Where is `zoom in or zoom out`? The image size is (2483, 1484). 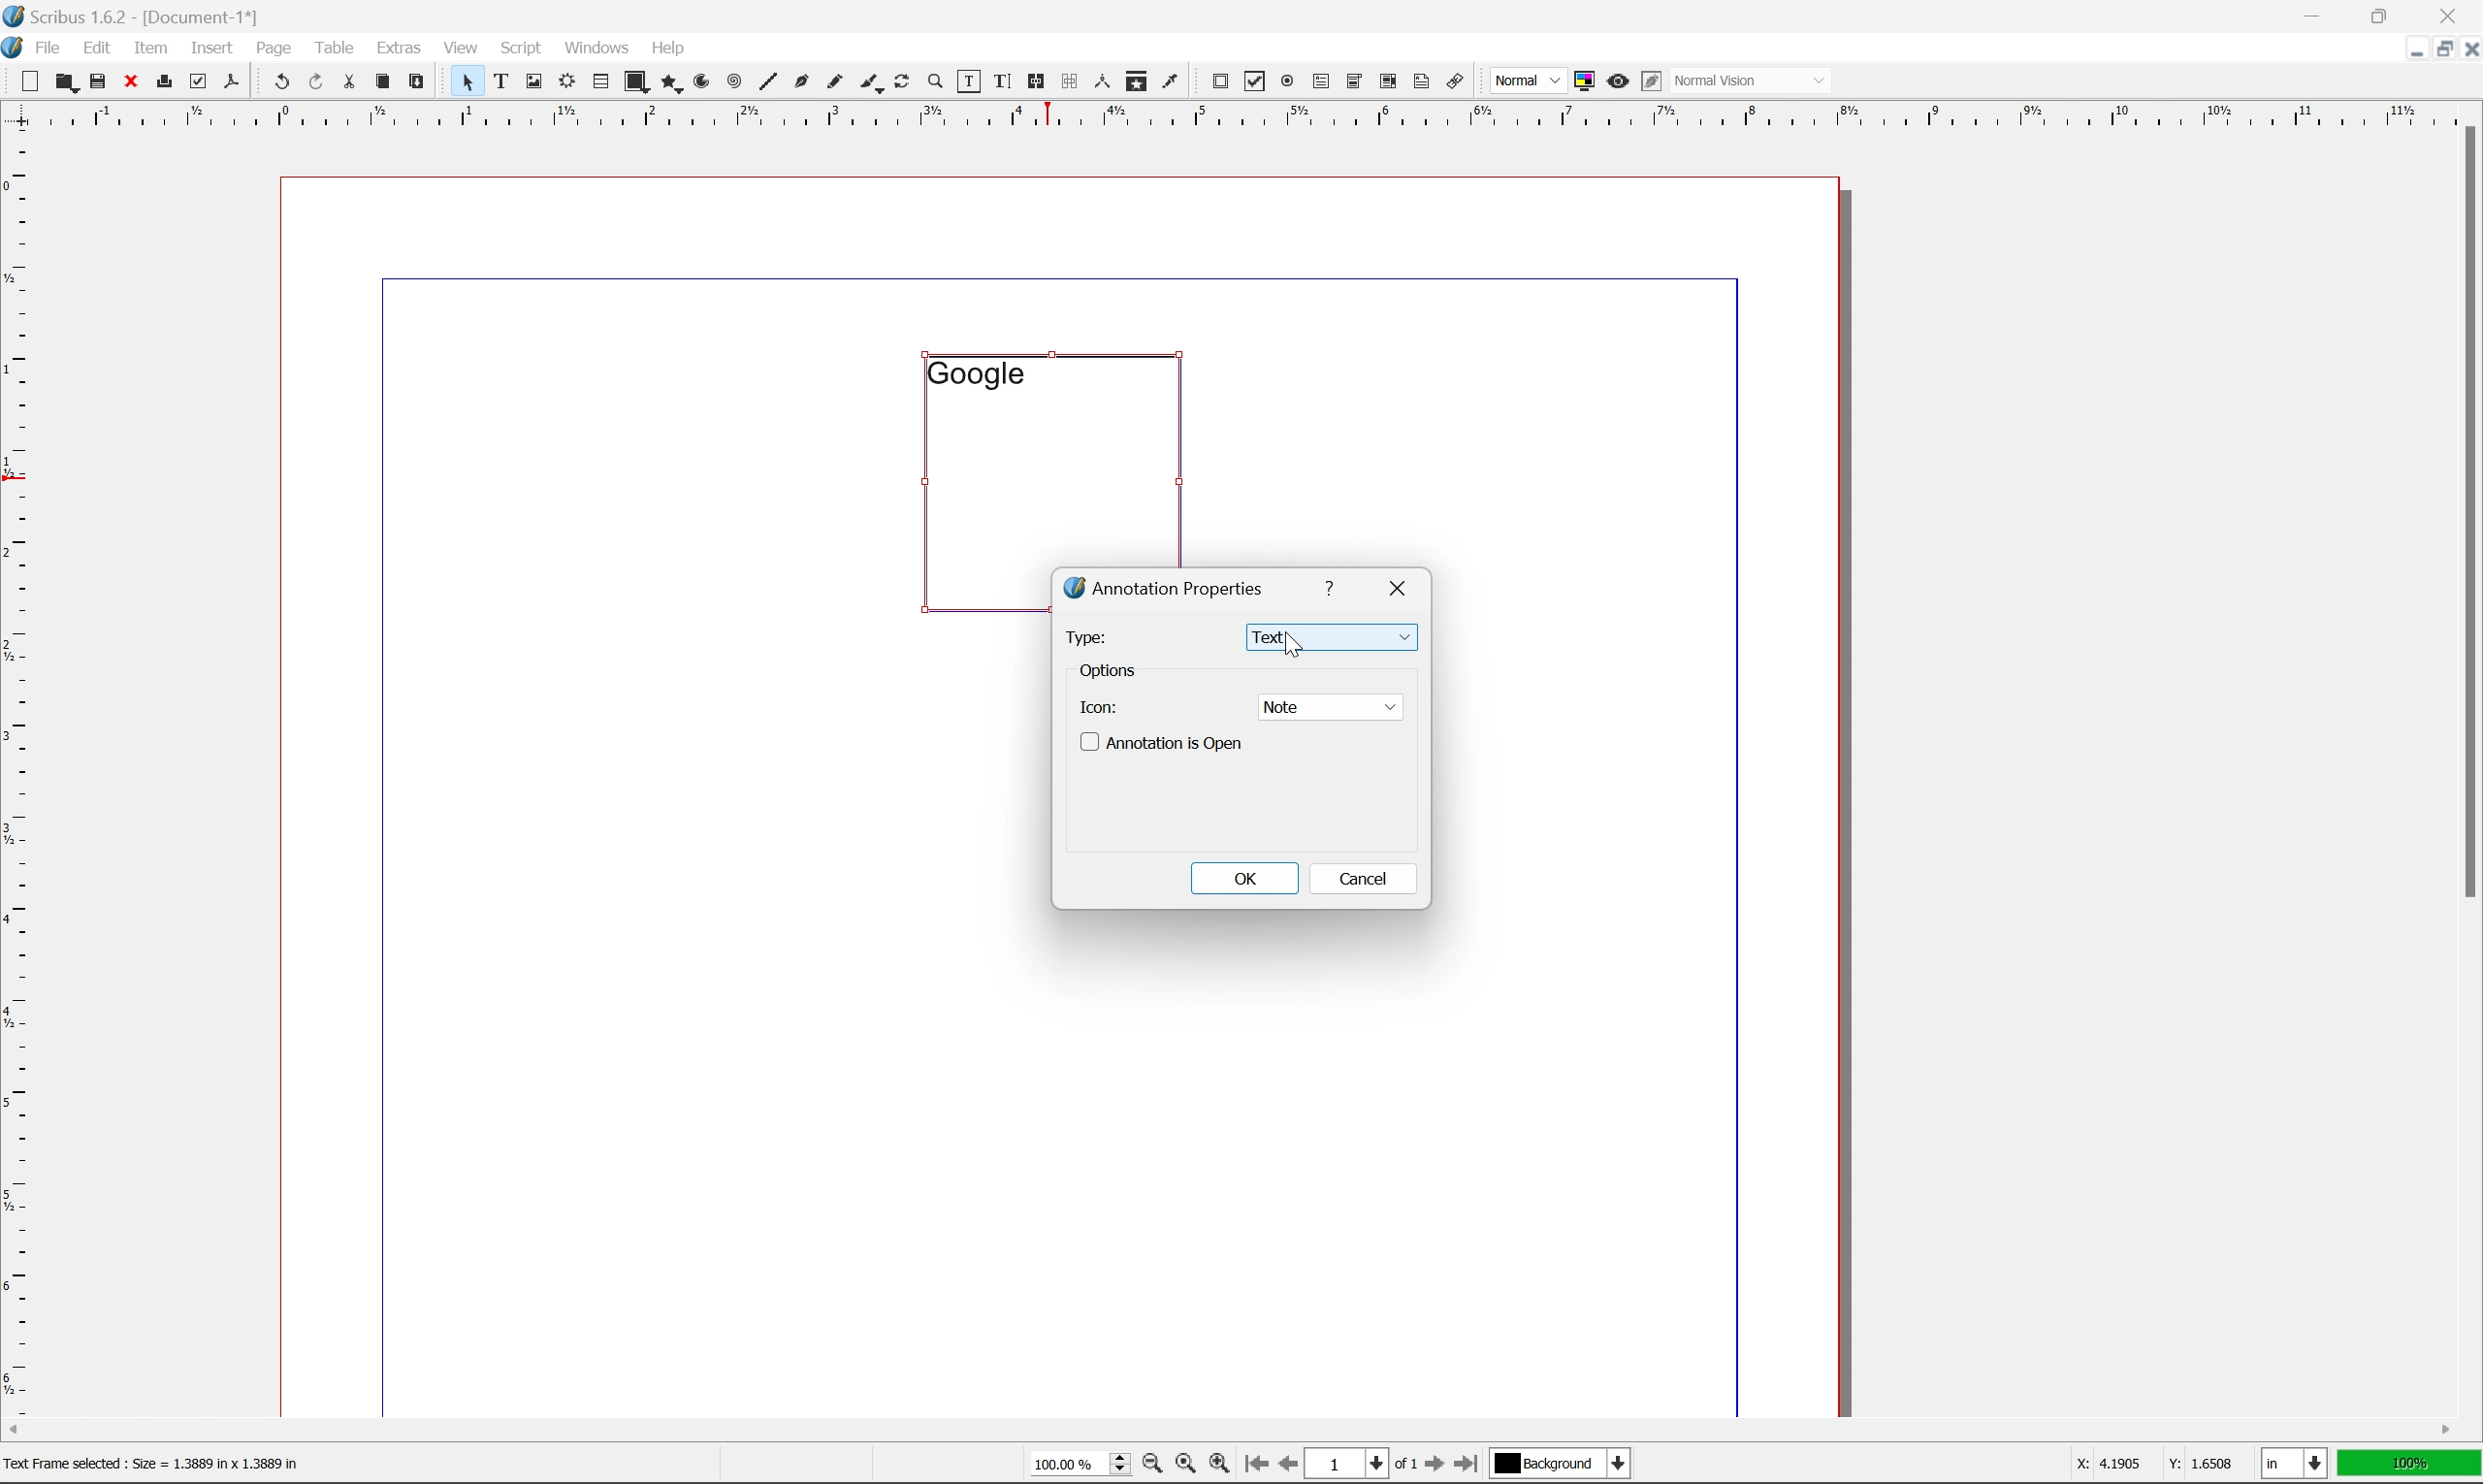 zoom in or zoom out is located at coordinates (937, 83).